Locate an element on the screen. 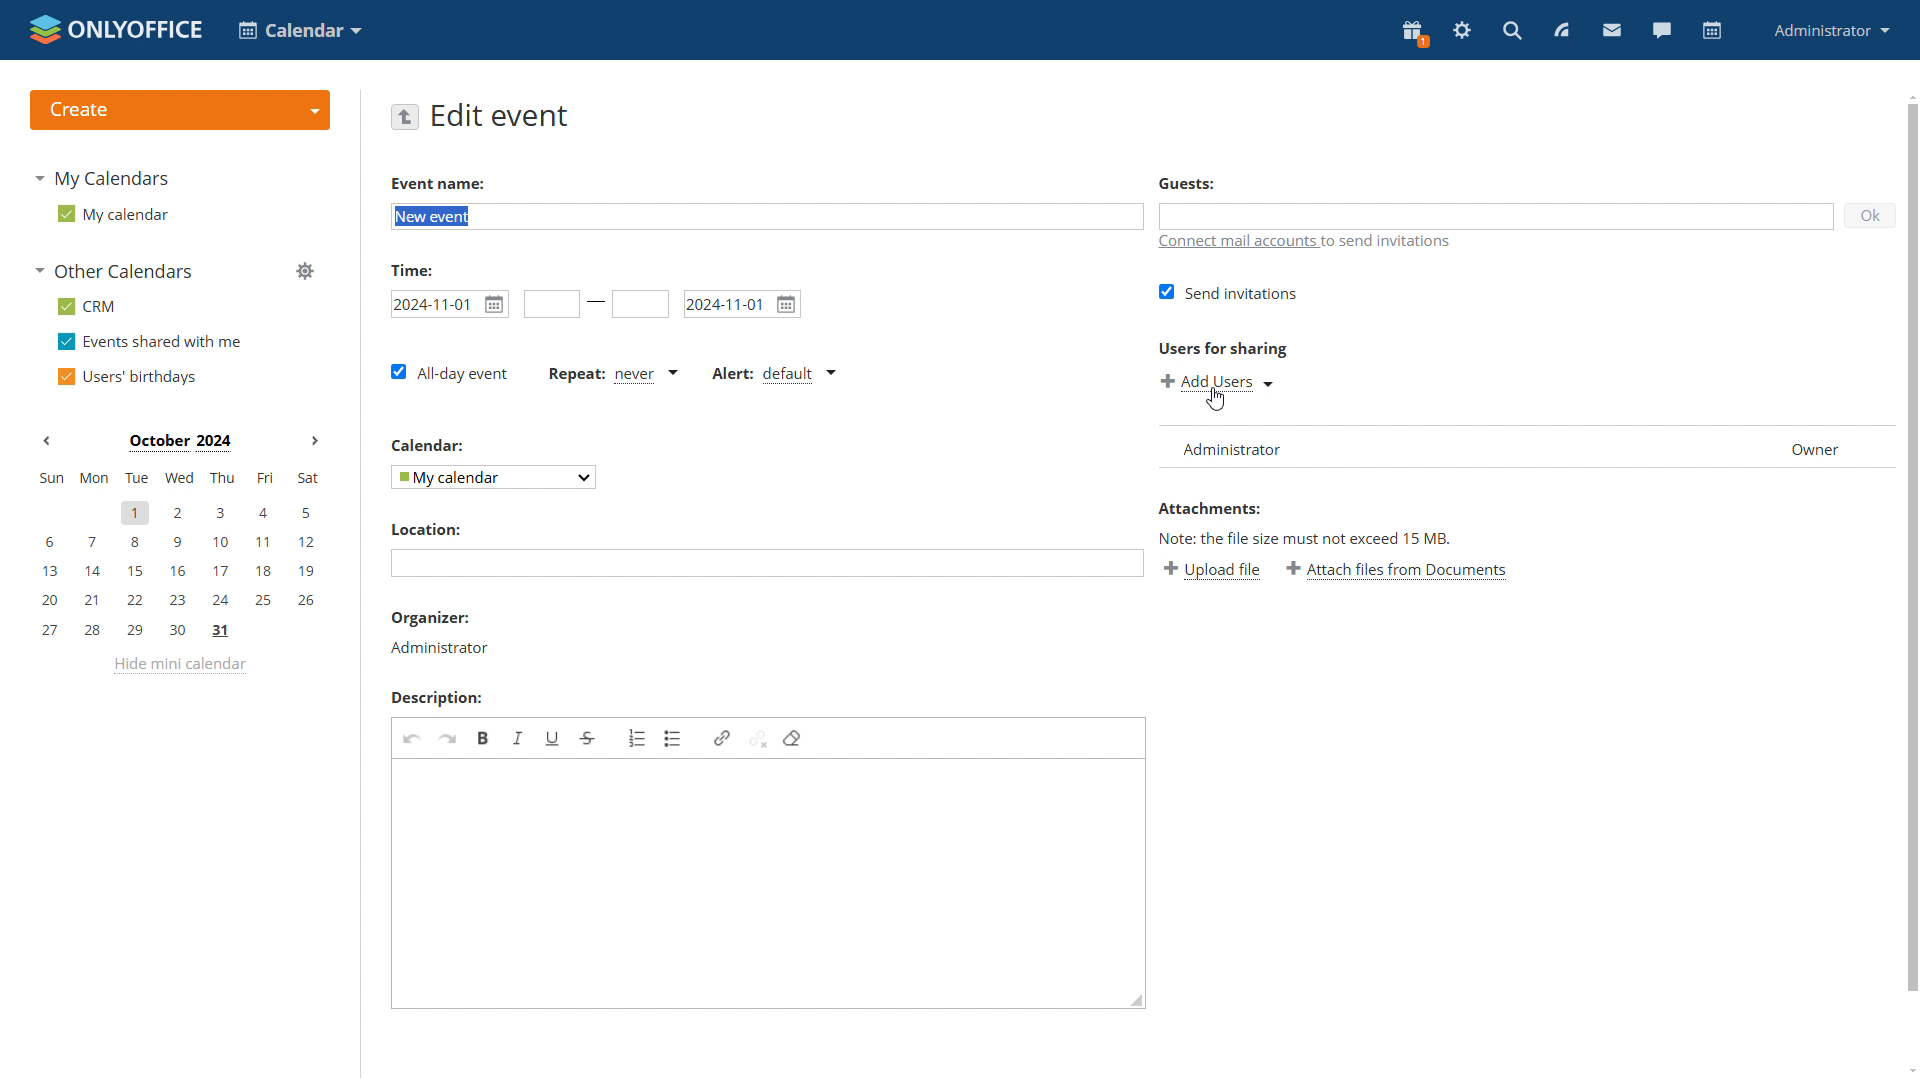 The width and height of the screenshot is (1920, 1080). redo is located at coordinates (447, 738).